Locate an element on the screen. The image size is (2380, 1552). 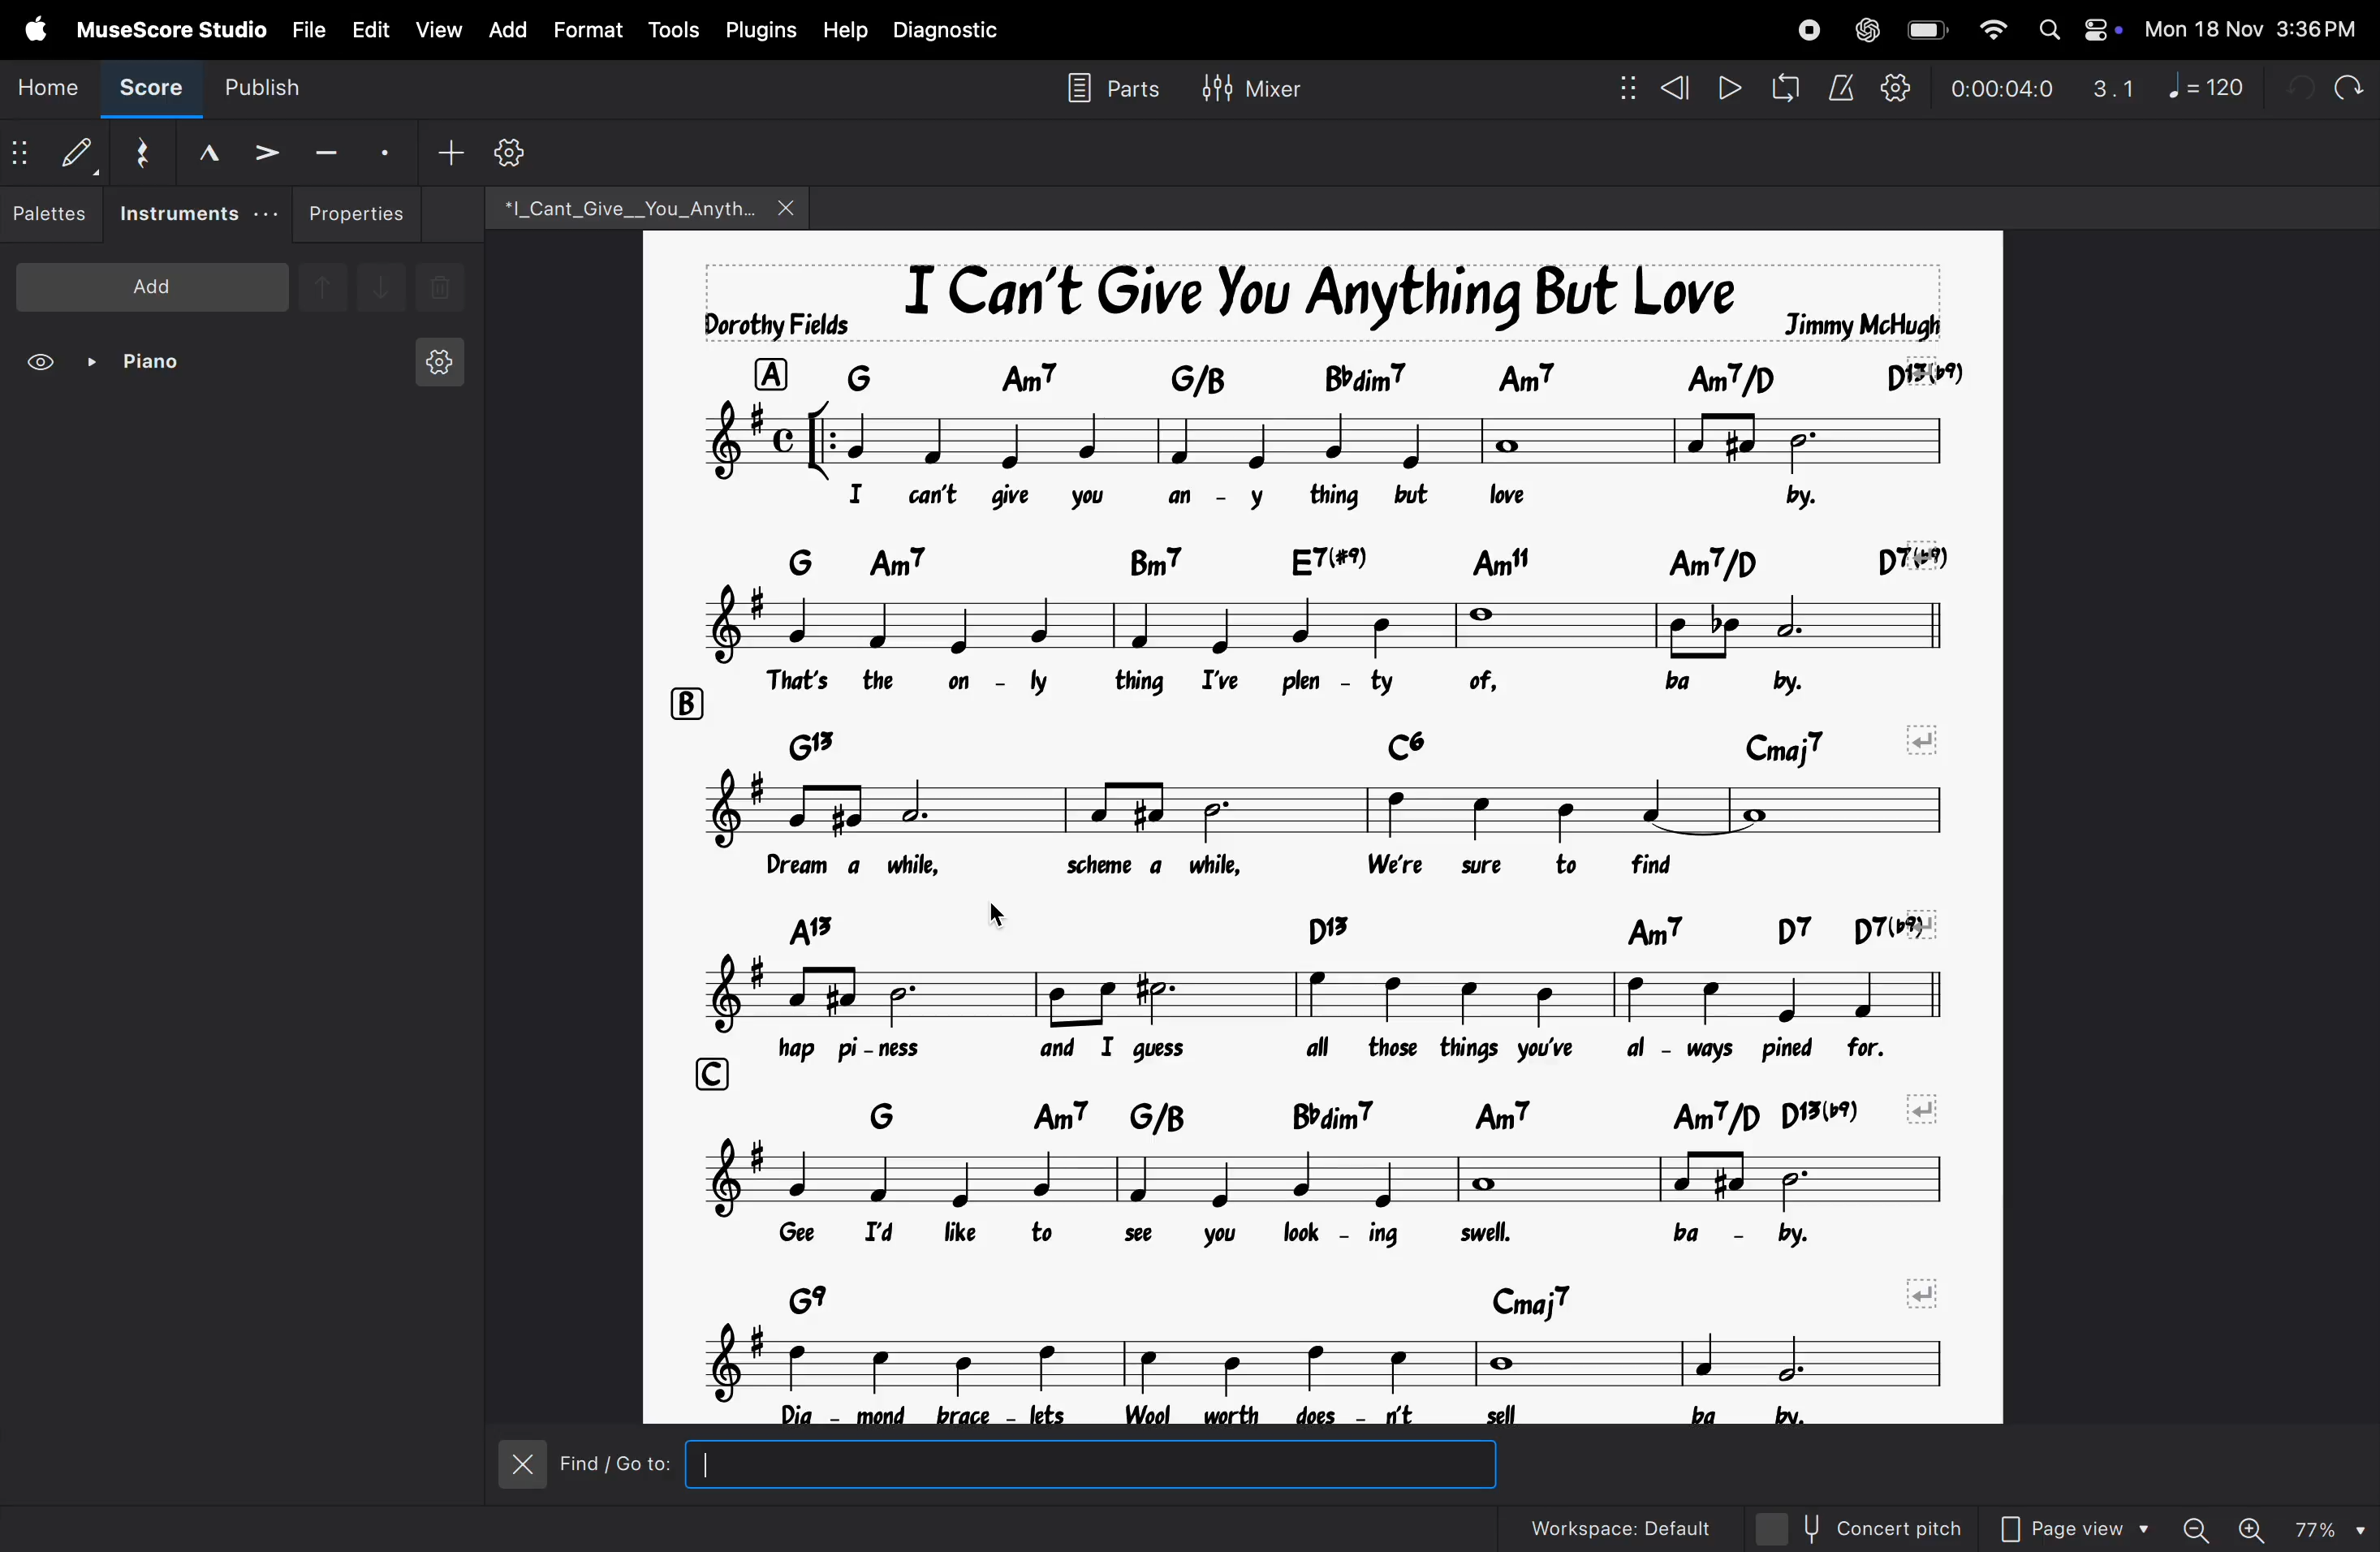
apple menu is located at coordinates (27, 30).